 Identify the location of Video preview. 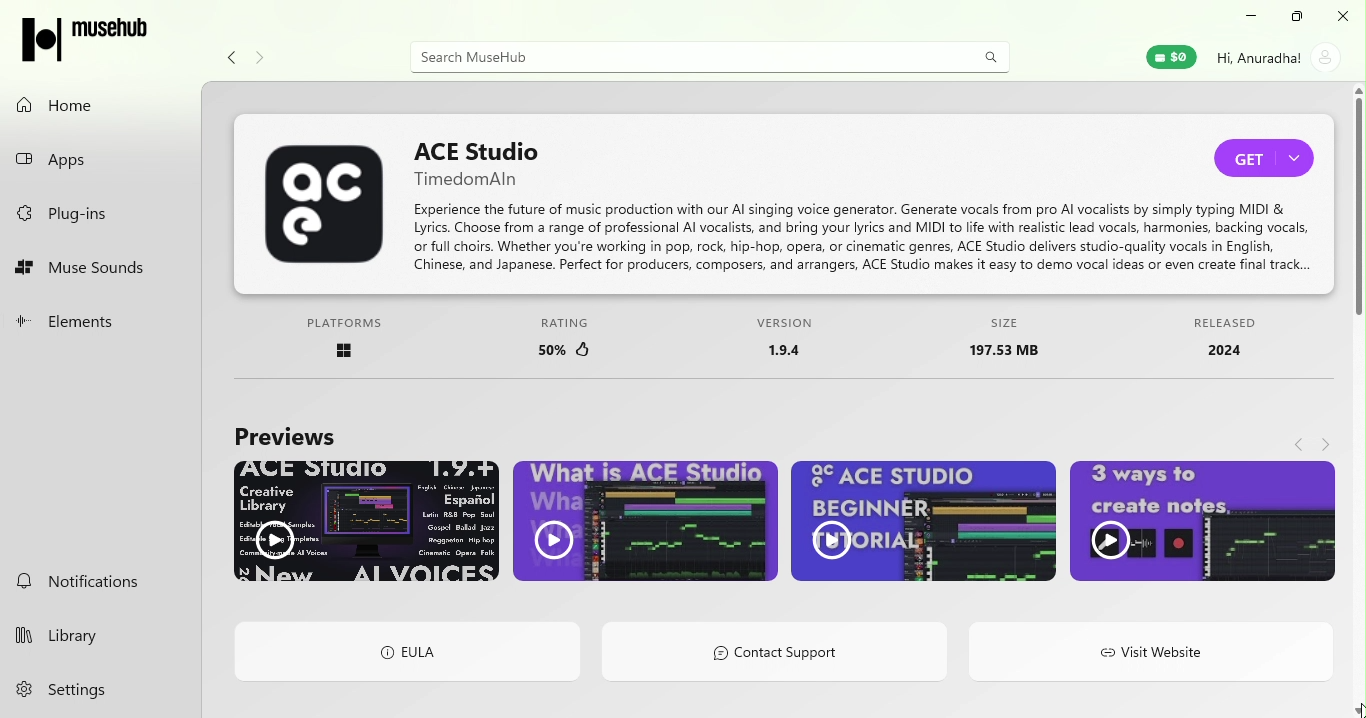
(368, 522).